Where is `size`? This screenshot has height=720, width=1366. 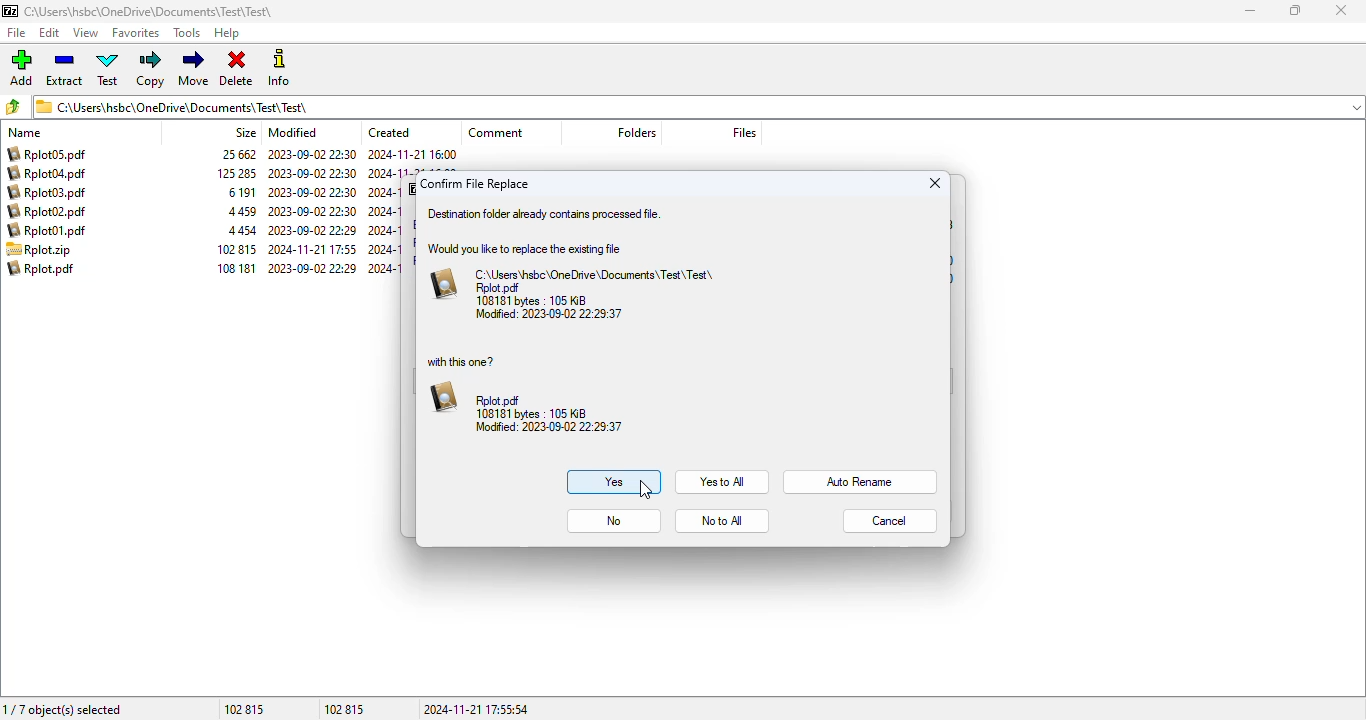 size is located at coordinates (245, 132).